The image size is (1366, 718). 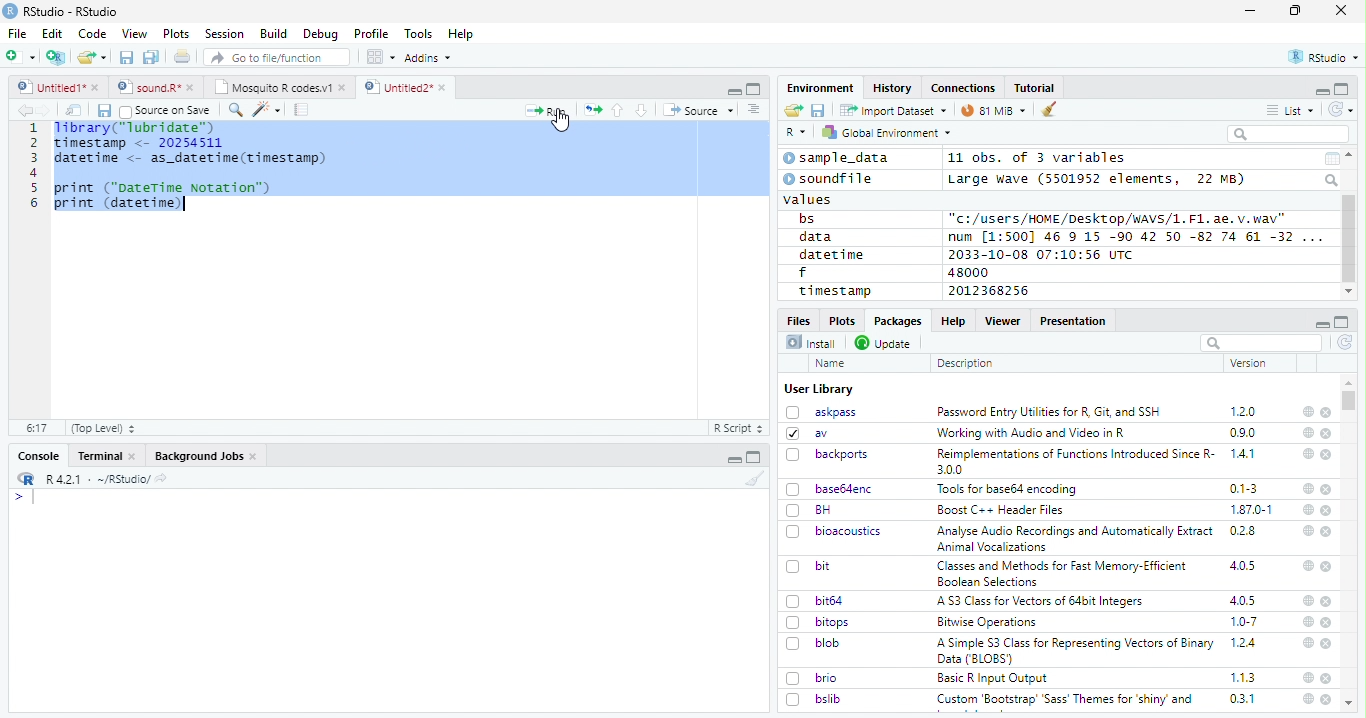 I want to click on Numbering line, so click(x=32, y=167).